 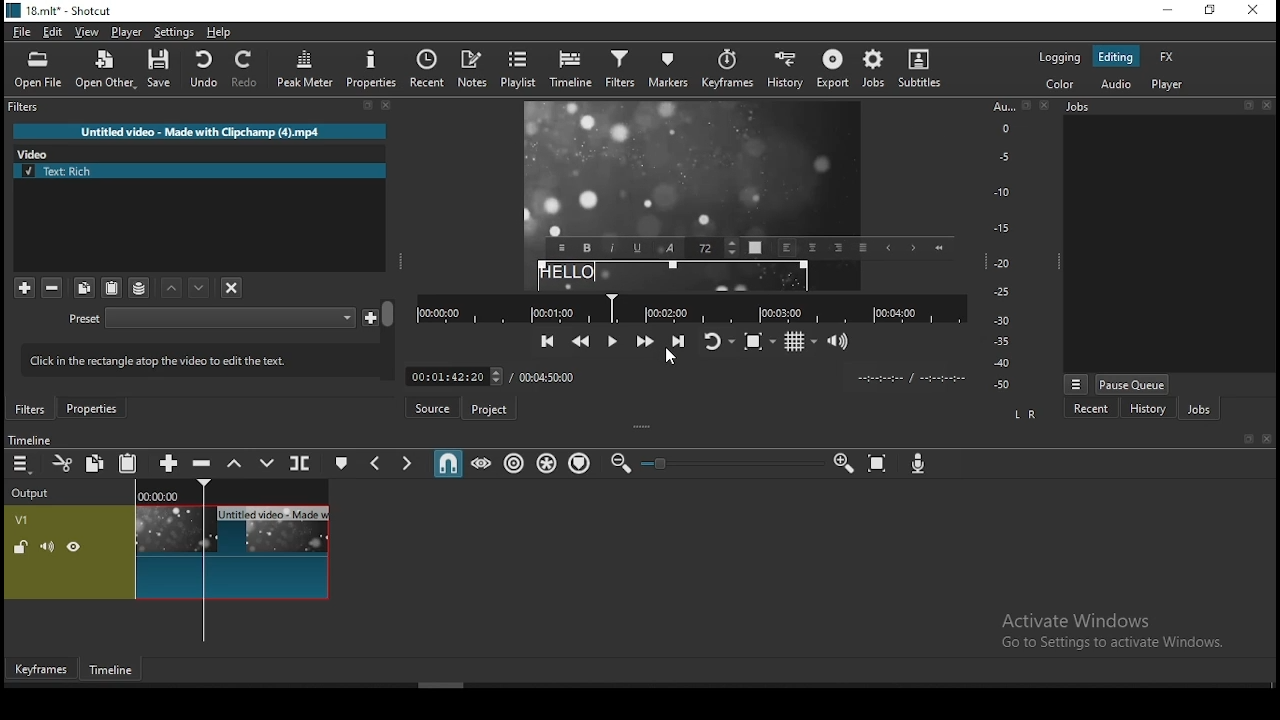 I want to click on markers, so click(x=665, y=74).